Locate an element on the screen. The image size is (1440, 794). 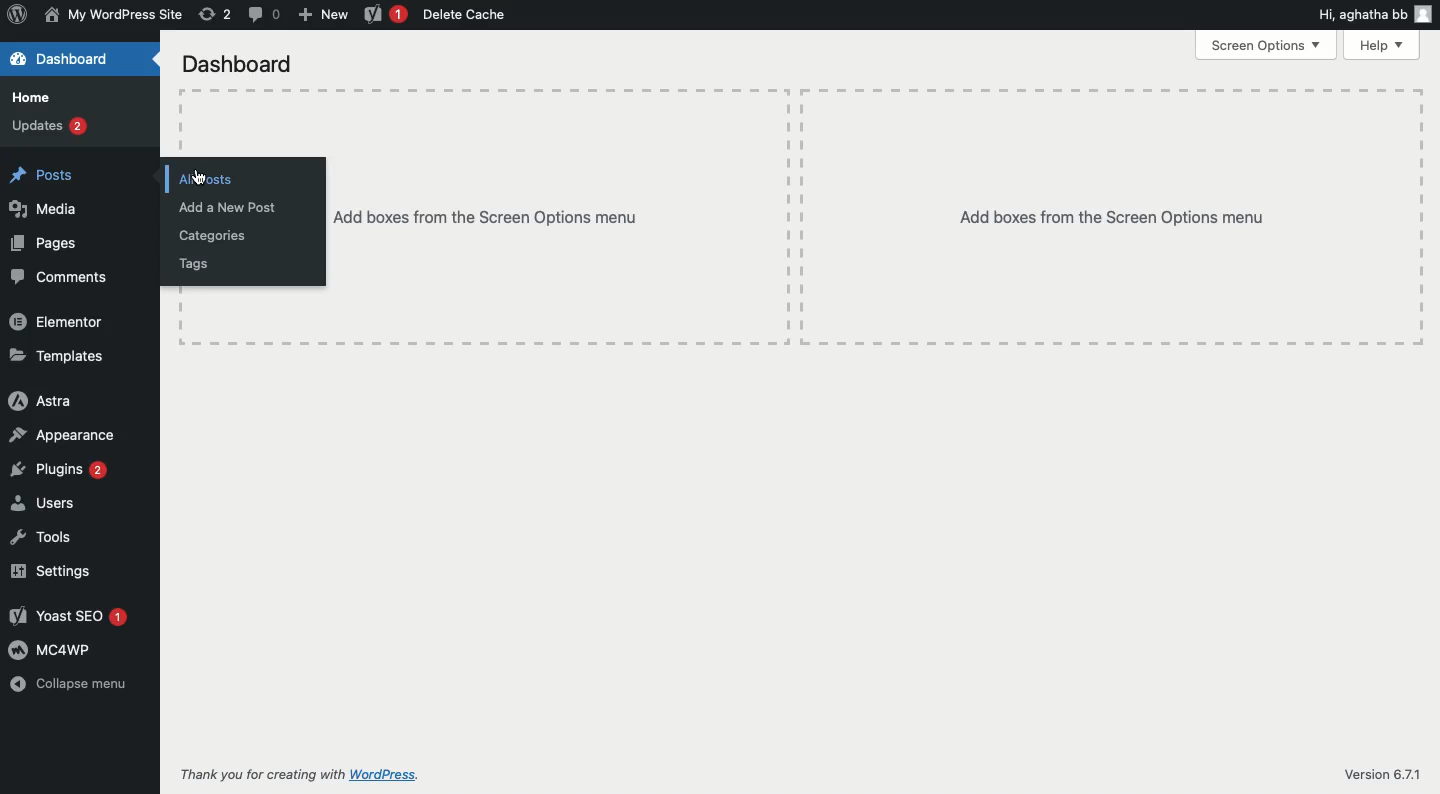
Pages is located at coordinates (44, 243).